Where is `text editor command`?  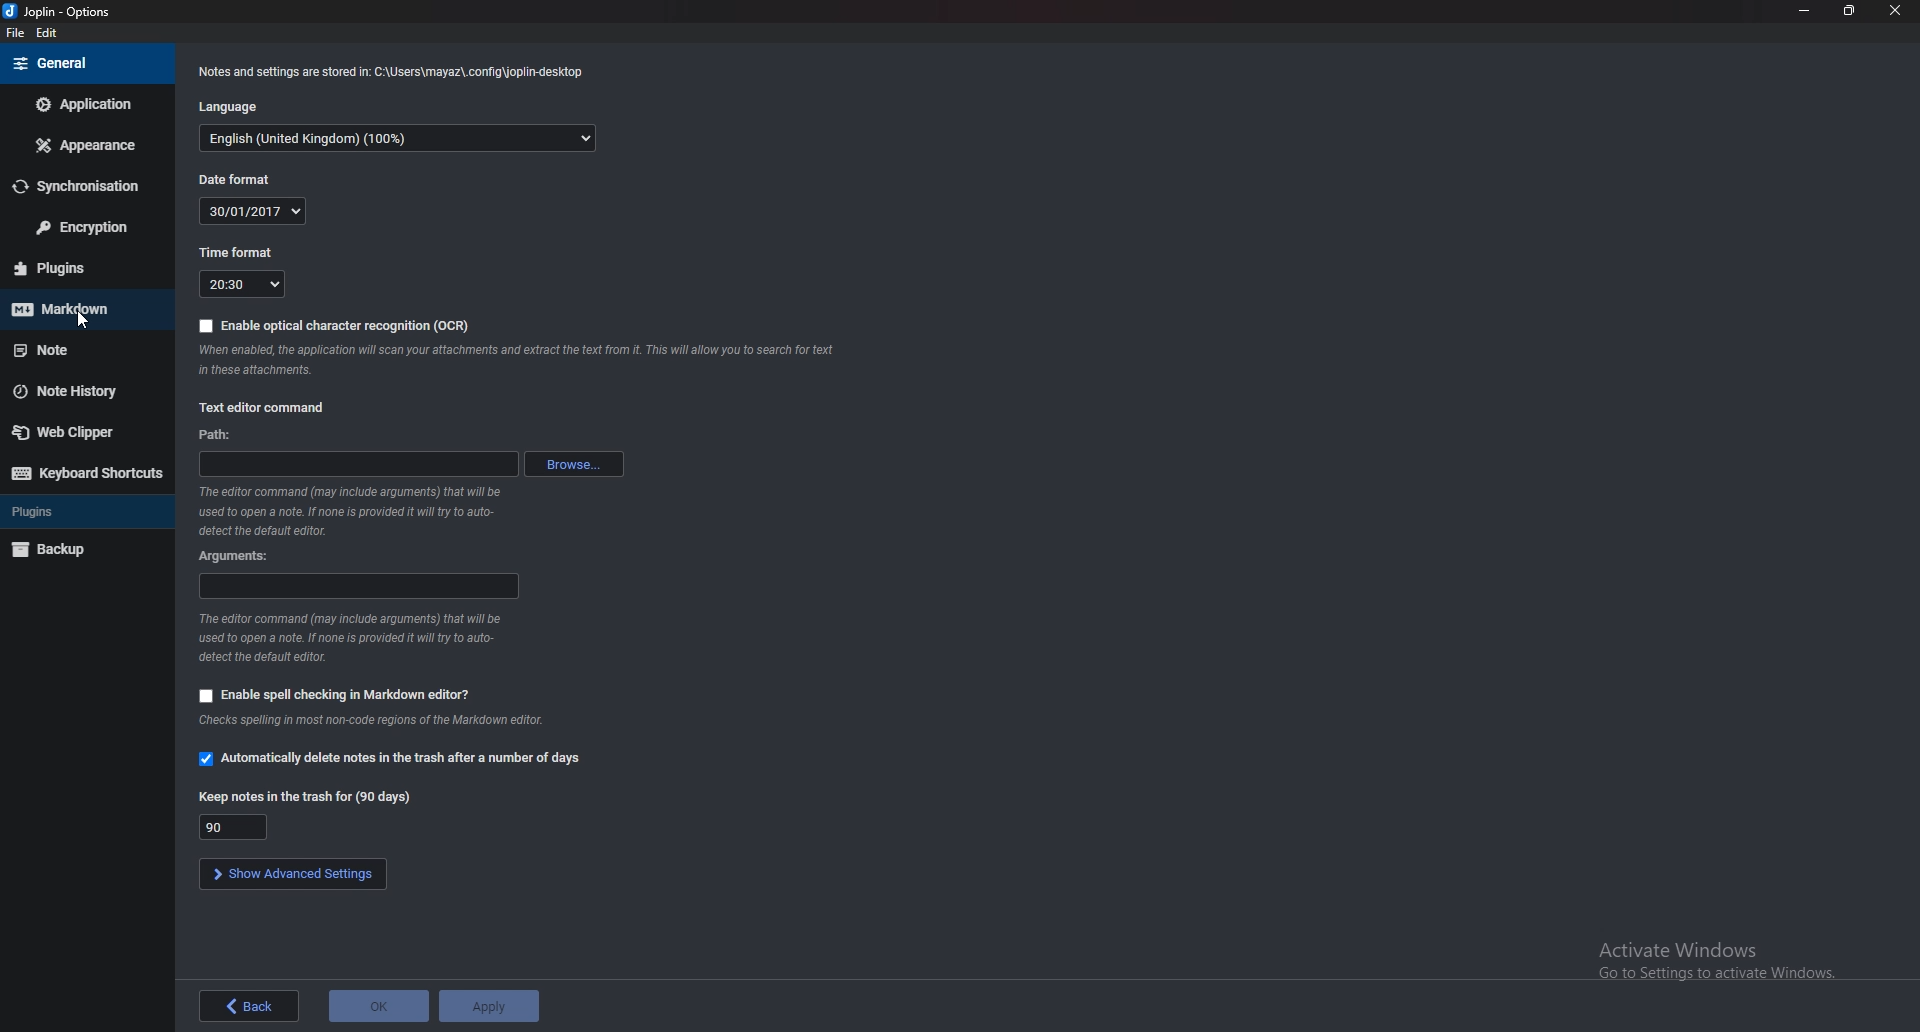 text editor command is located at coordinates (260, 407).